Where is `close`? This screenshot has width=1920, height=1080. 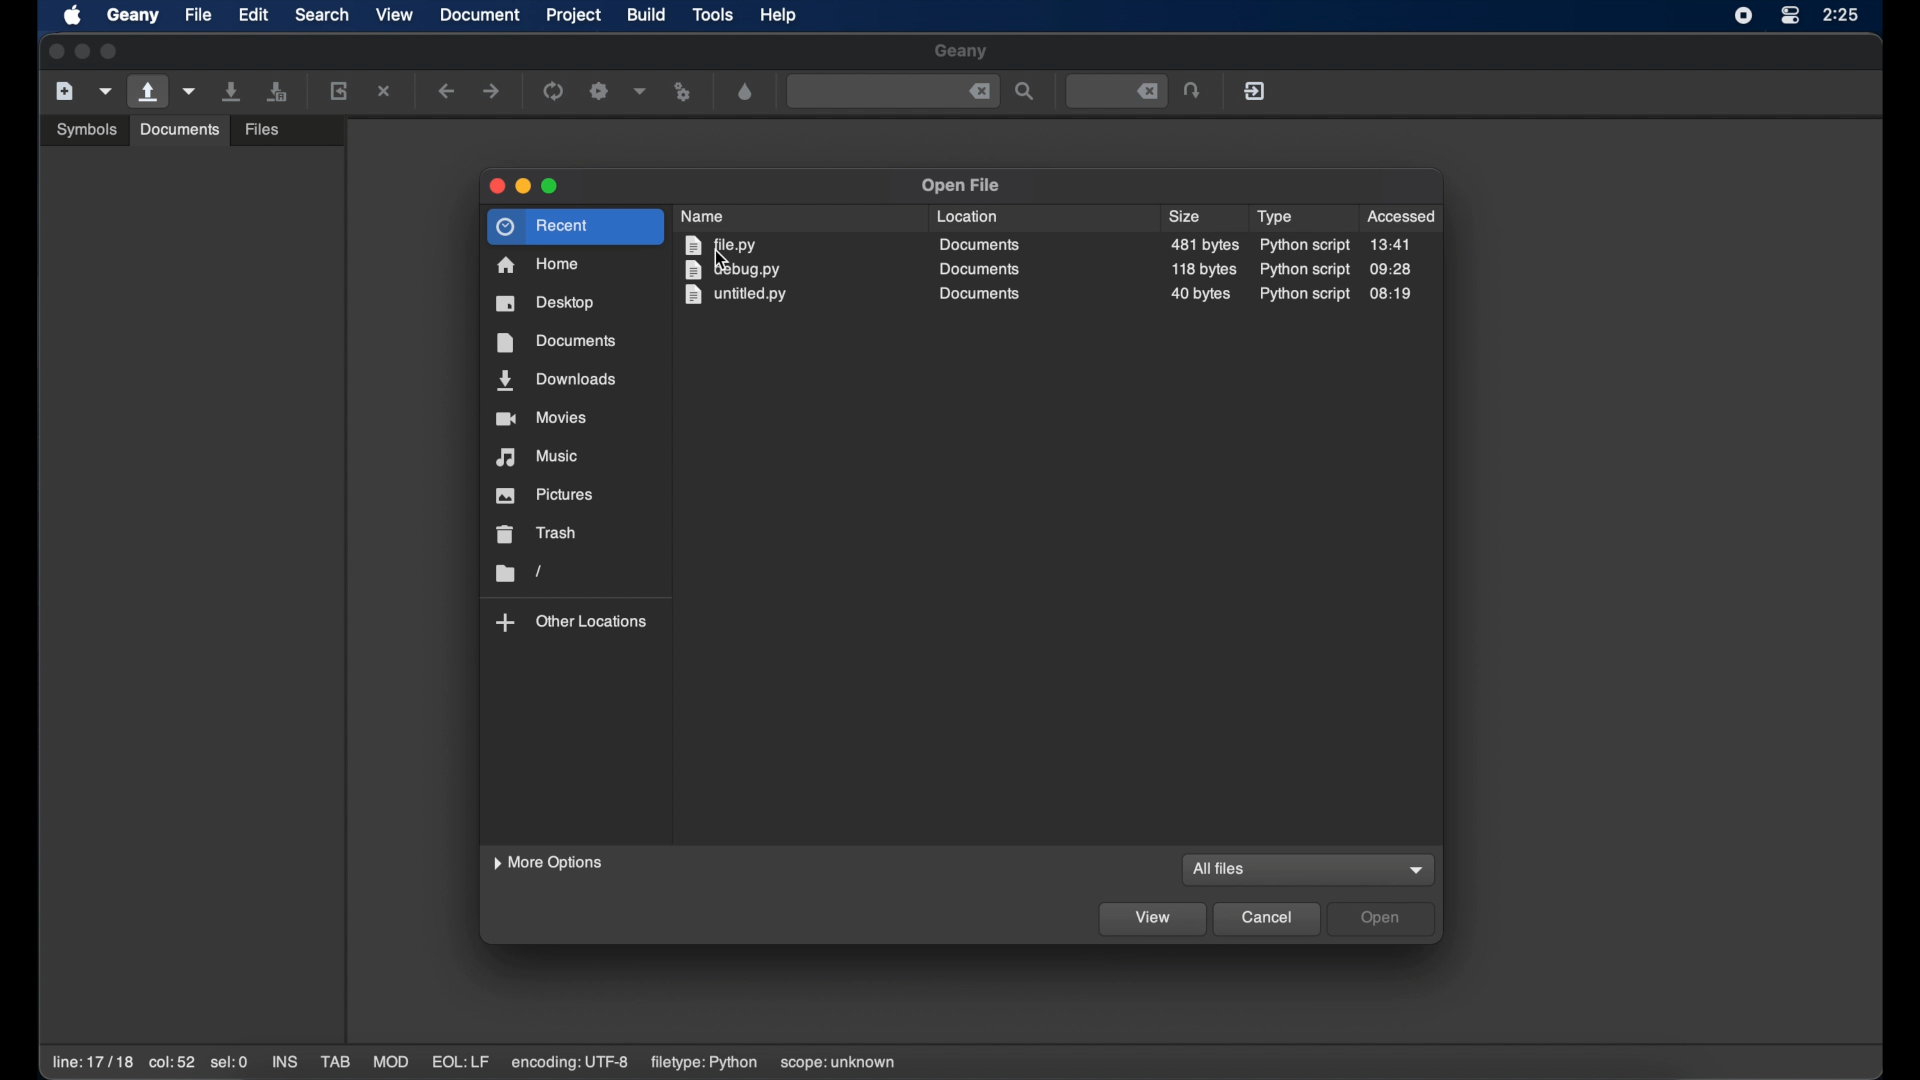
close is located at coordinates (53, 52).